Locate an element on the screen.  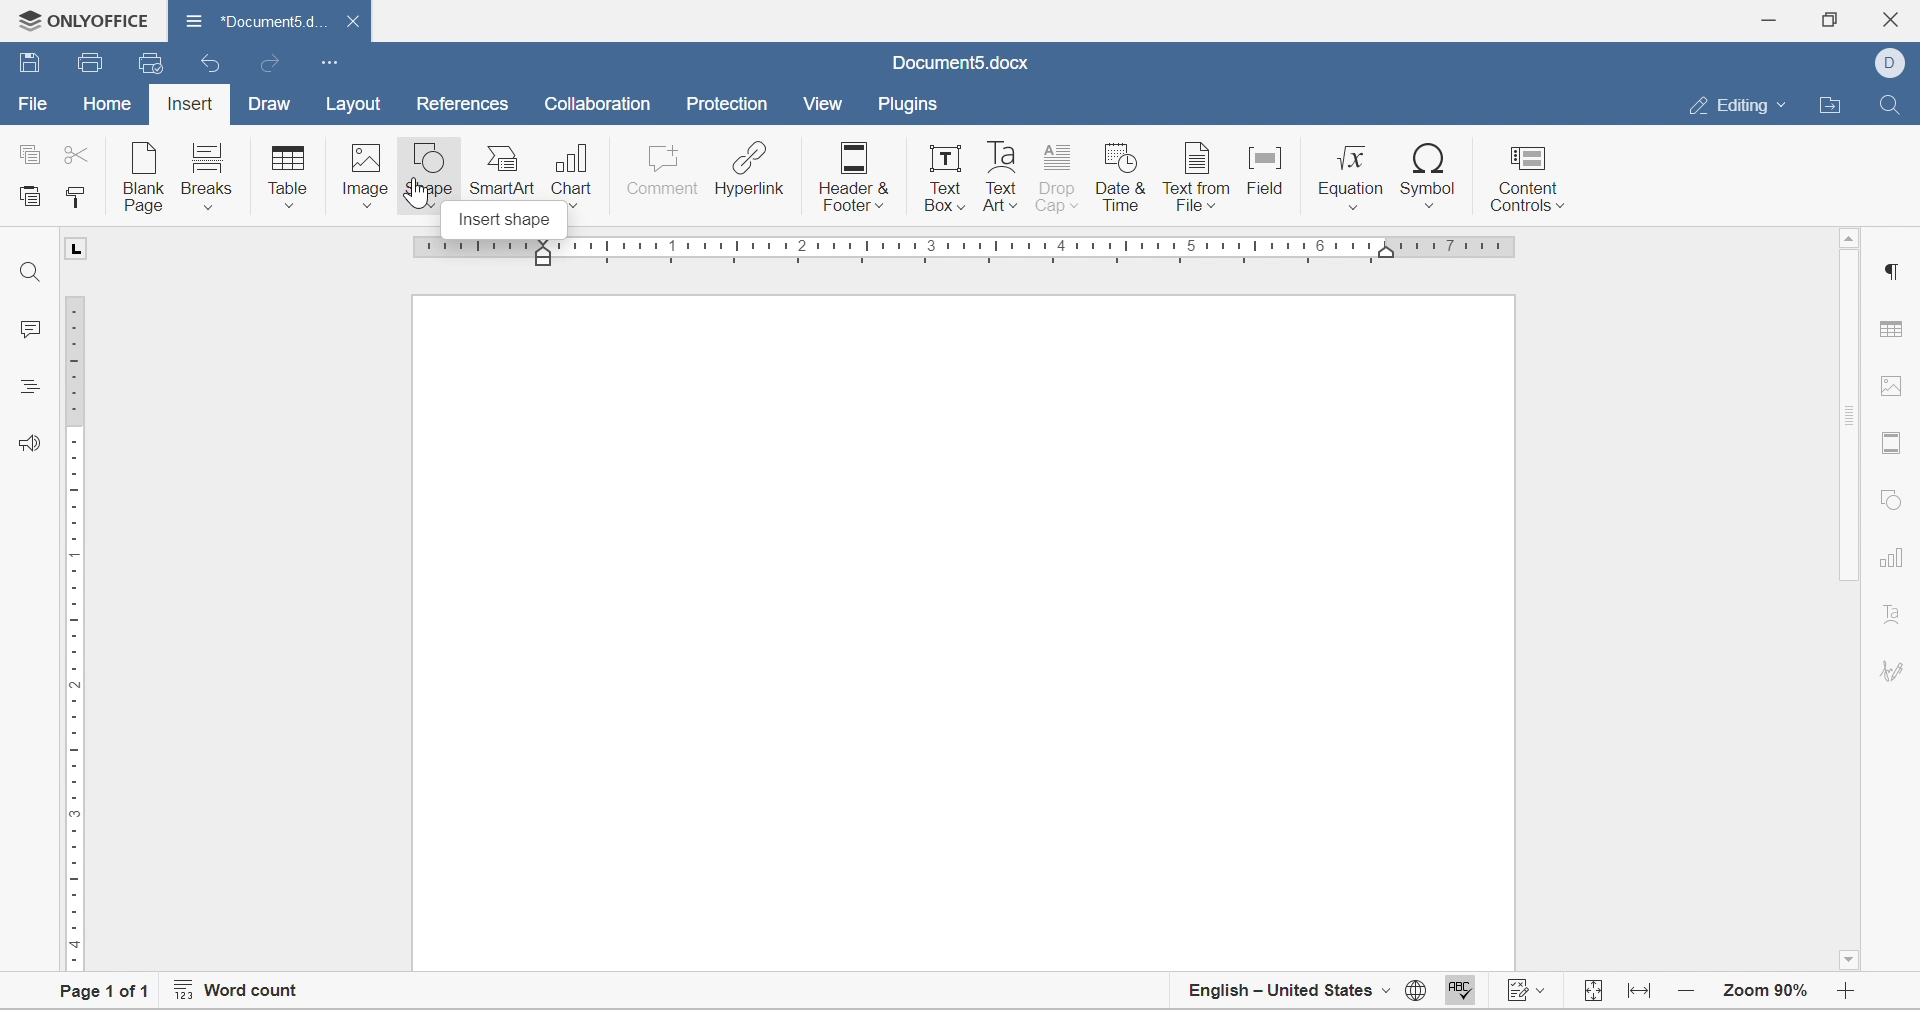
image is located at coordinates (364, 174).